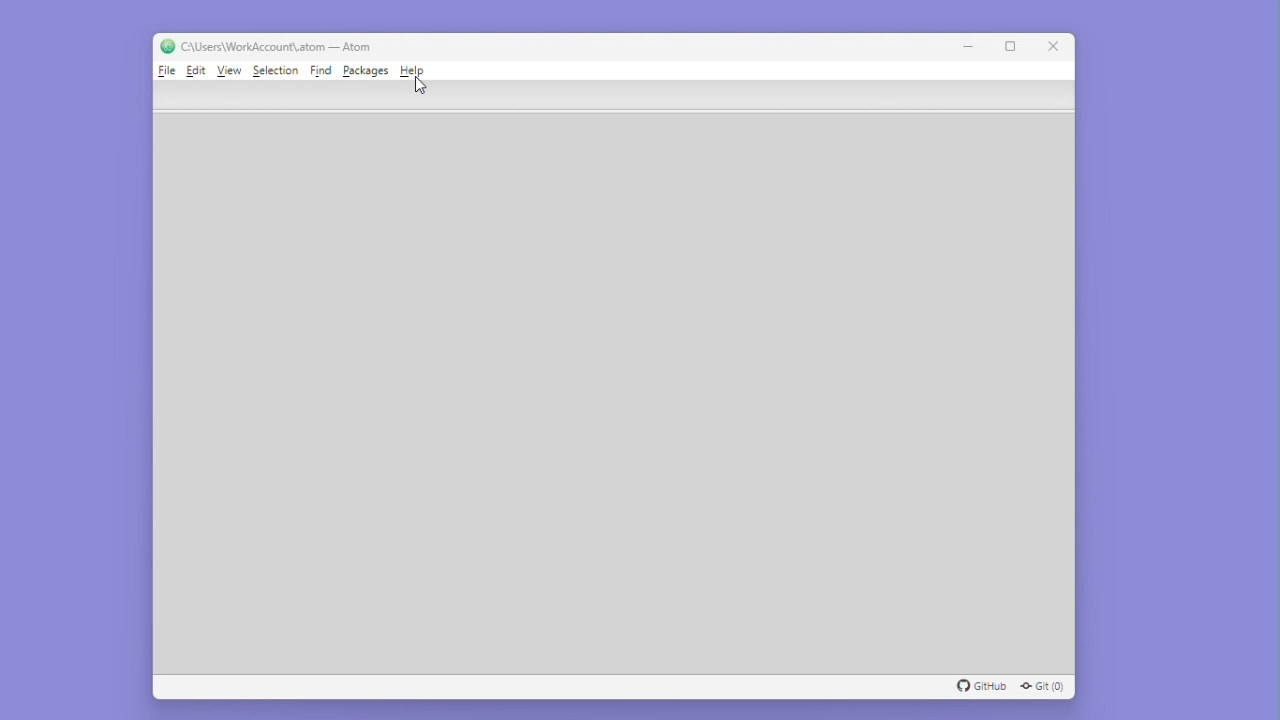 Image resolution: width=1280 pixels, height=720 pixels. I want to click on File, so click(168, 73).